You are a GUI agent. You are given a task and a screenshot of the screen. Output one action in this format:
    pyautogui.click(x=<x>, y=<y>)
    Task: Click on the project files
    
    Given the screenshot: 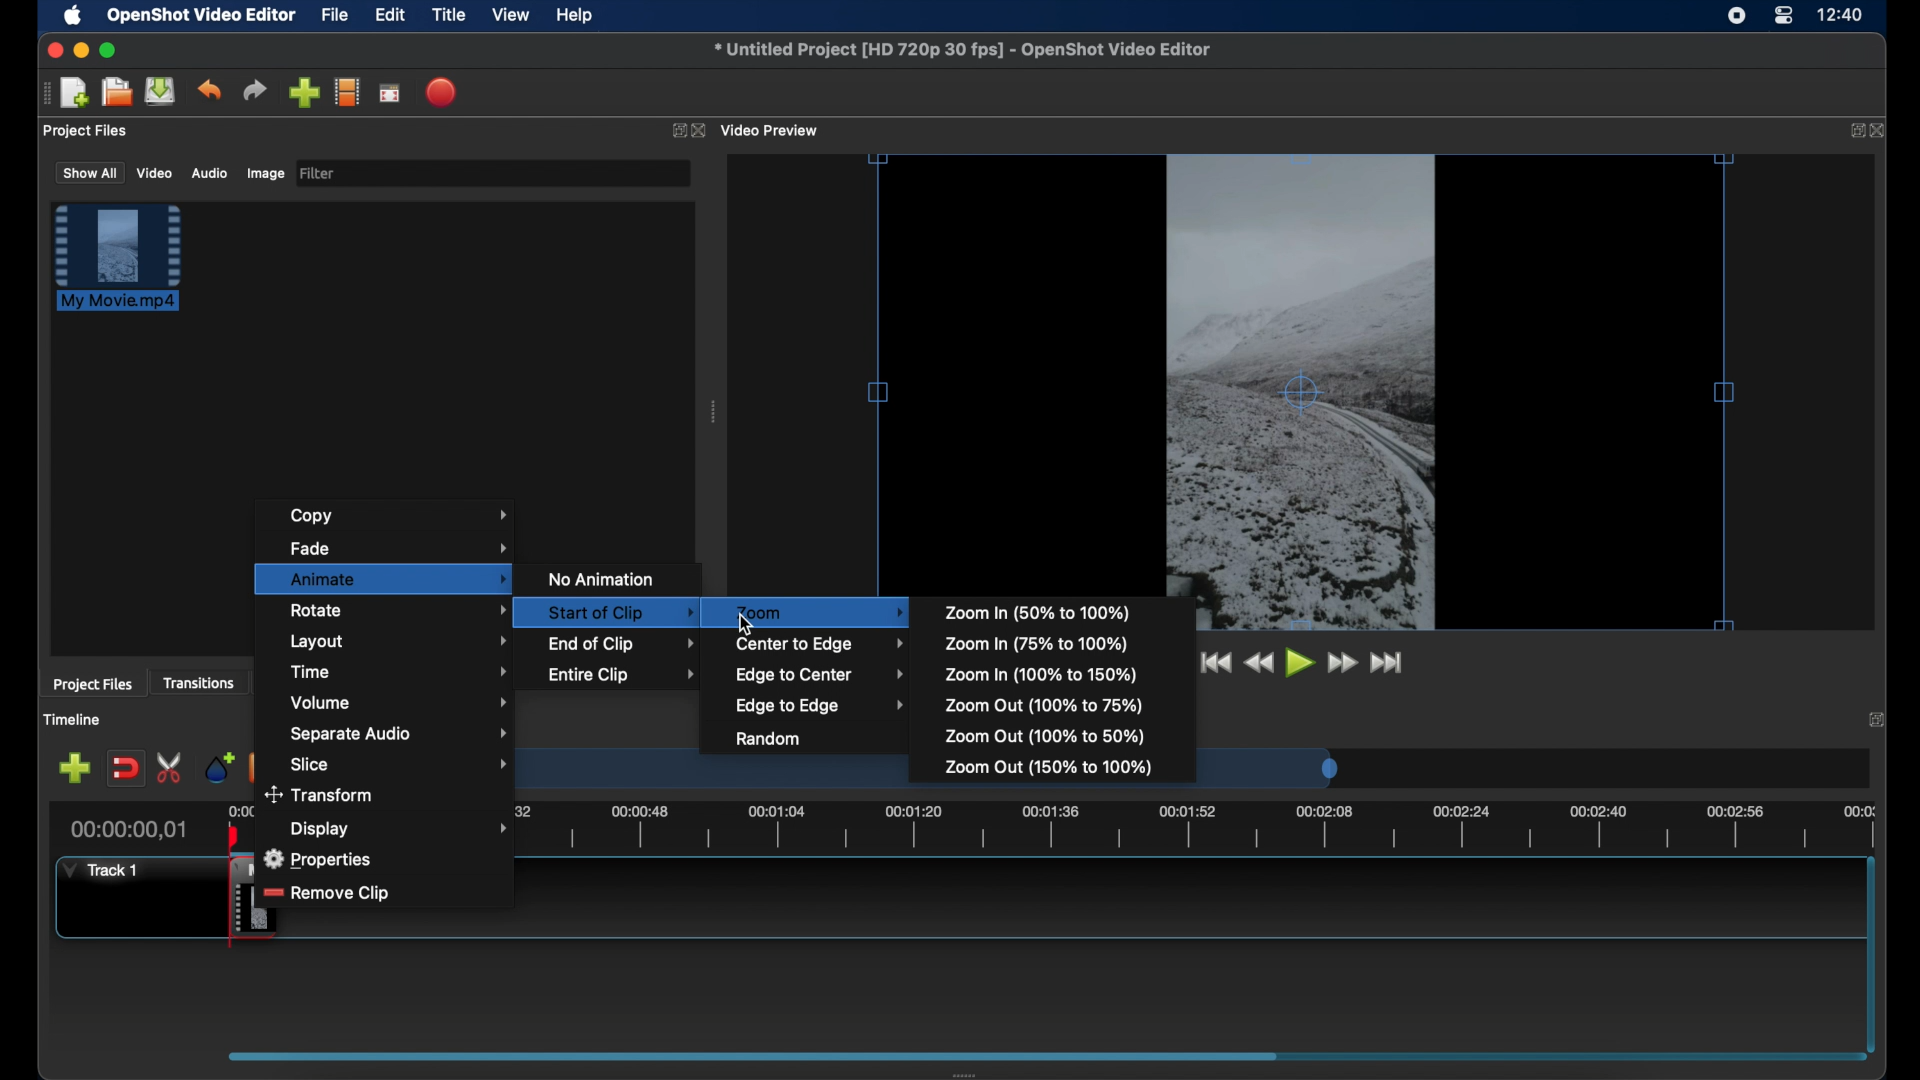 What is the action you would take?
    pyautogui.click(x=93, y=685)
    